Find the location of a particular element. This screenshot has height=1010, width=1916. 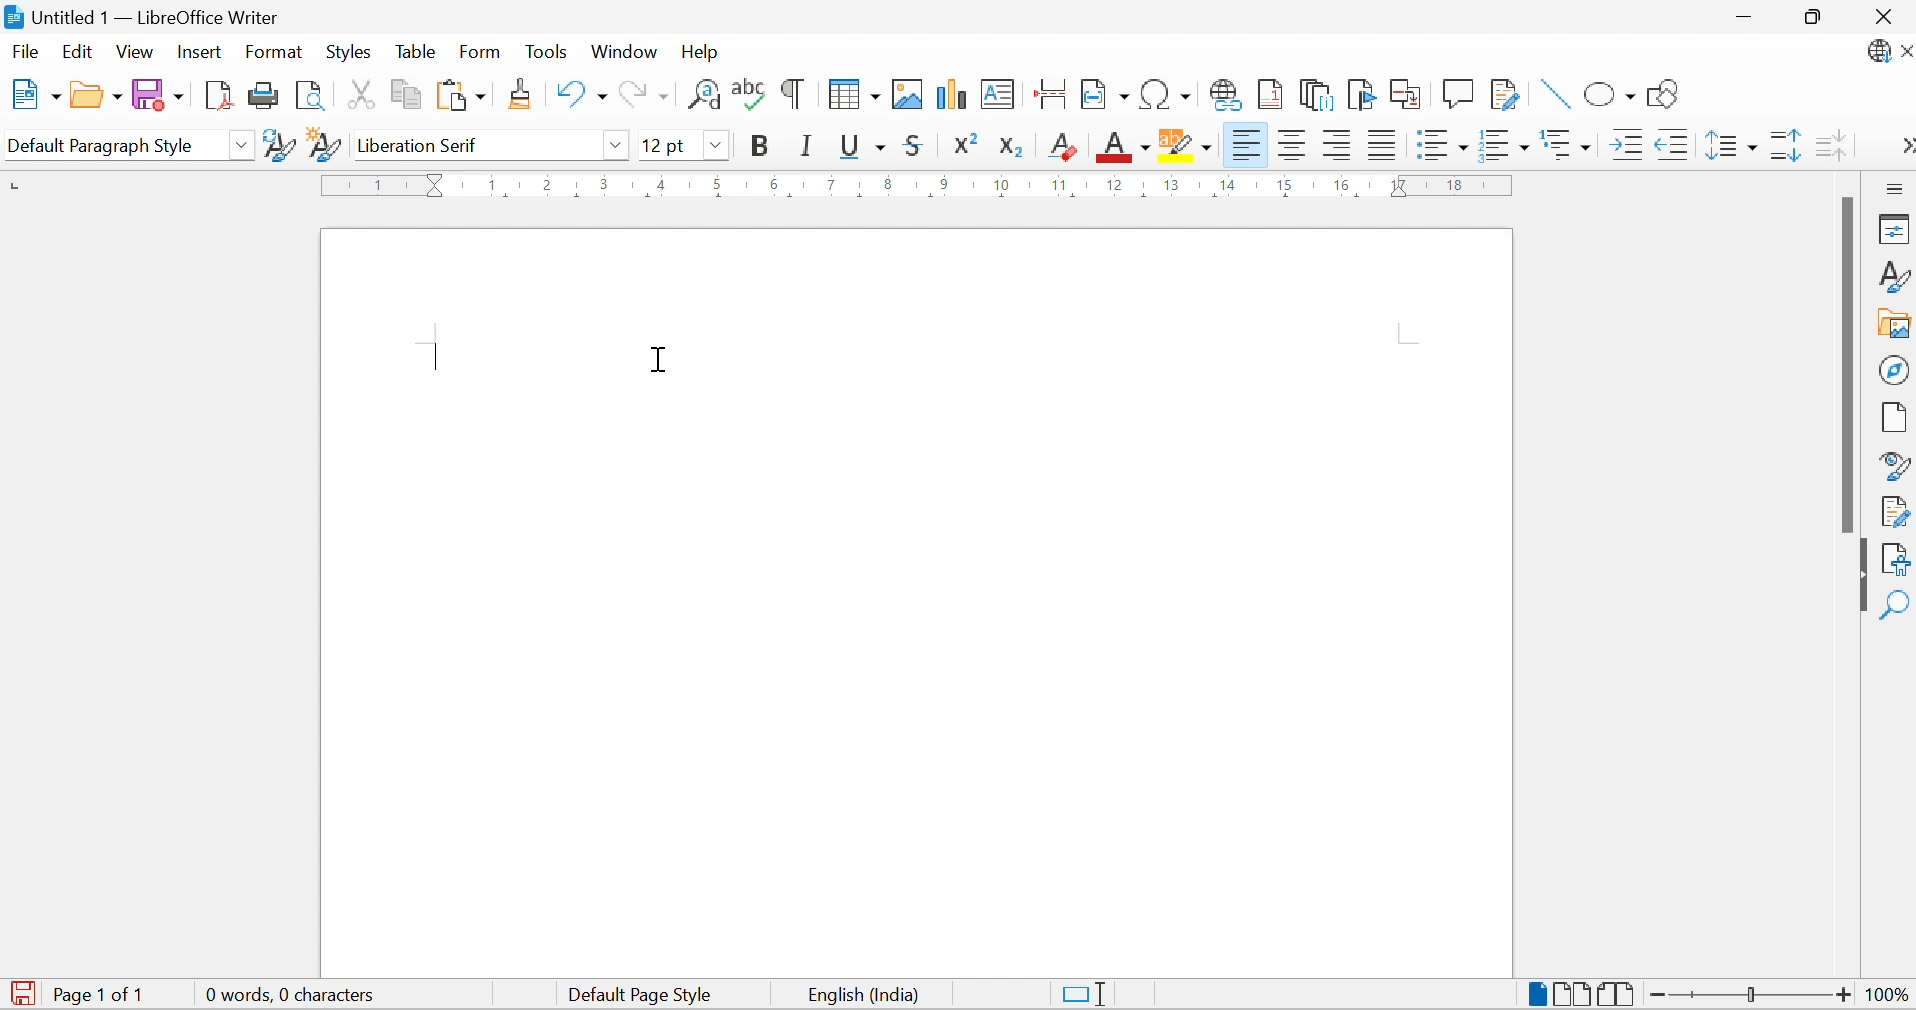

New Style from Selection is located at coordinates (324, 145).